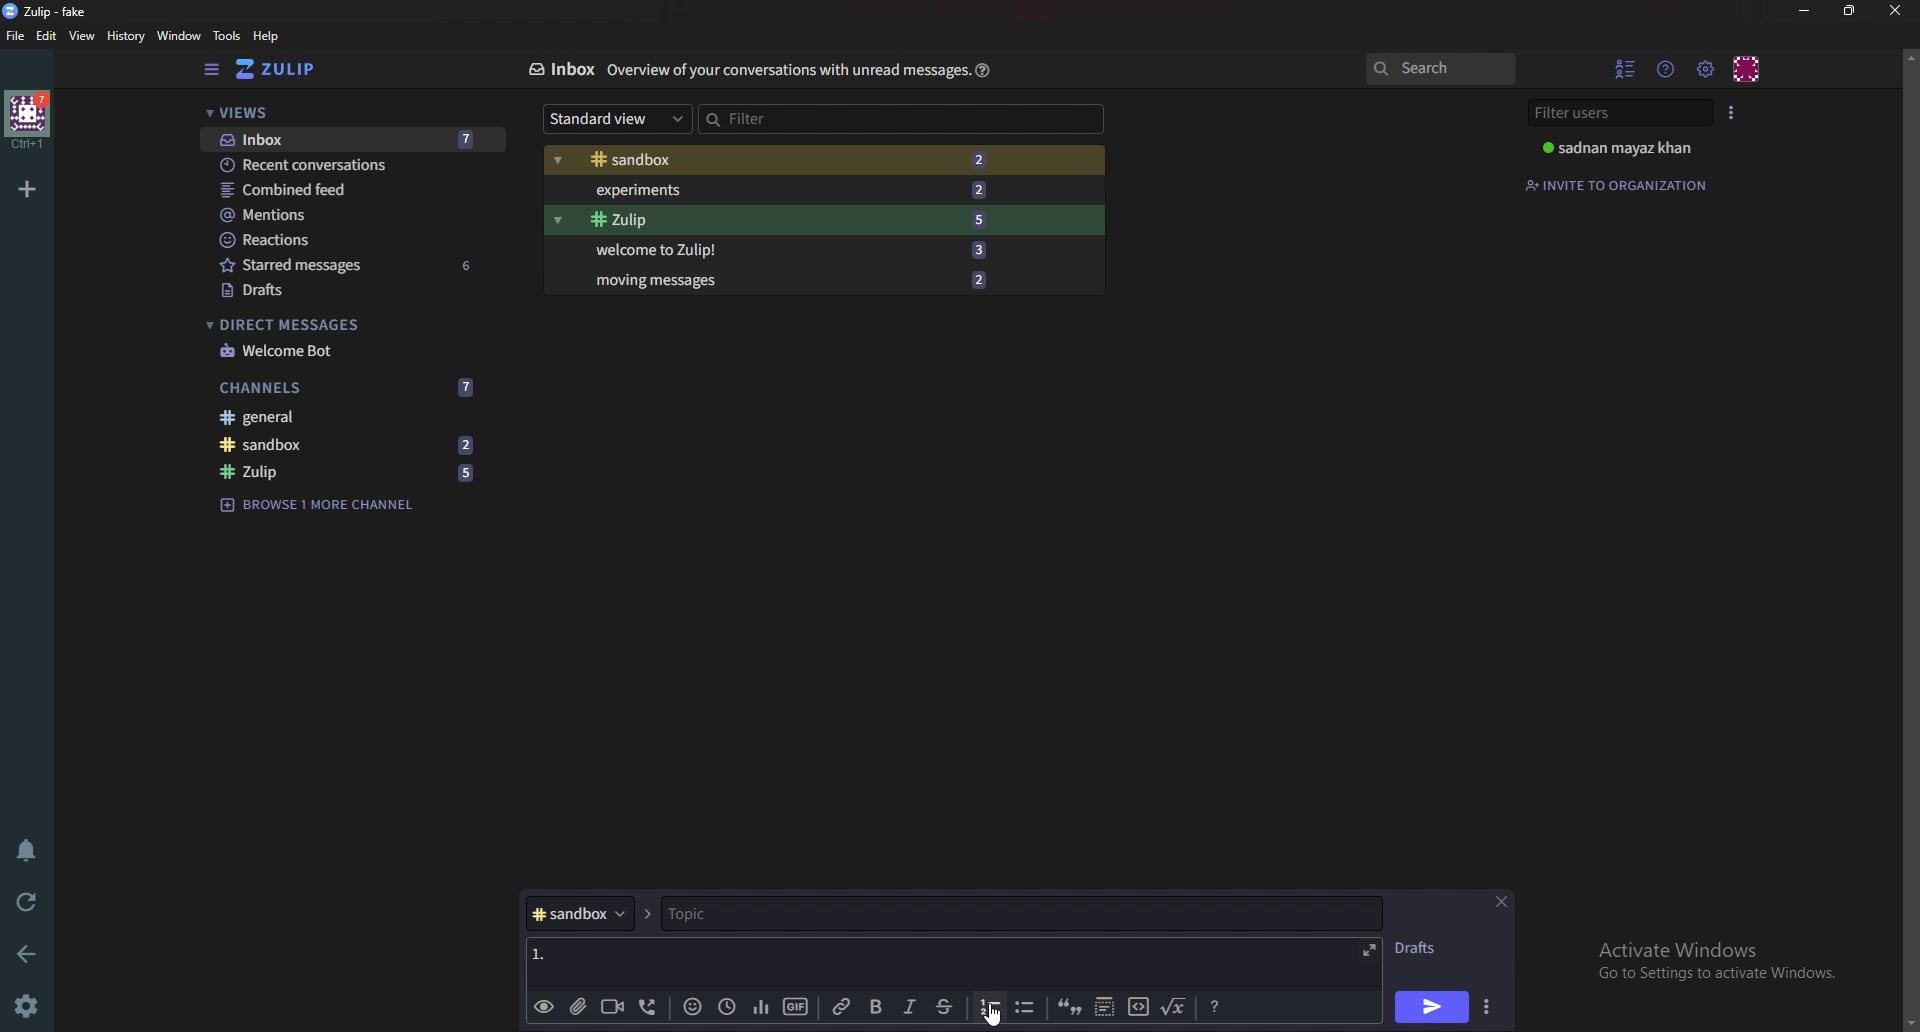 The height and width of the screenshot is (1032, 1920). What do you see at coordinates (996, 1015) in the screenshot?
I see `Cursor` at bounding box center [996, 1015].